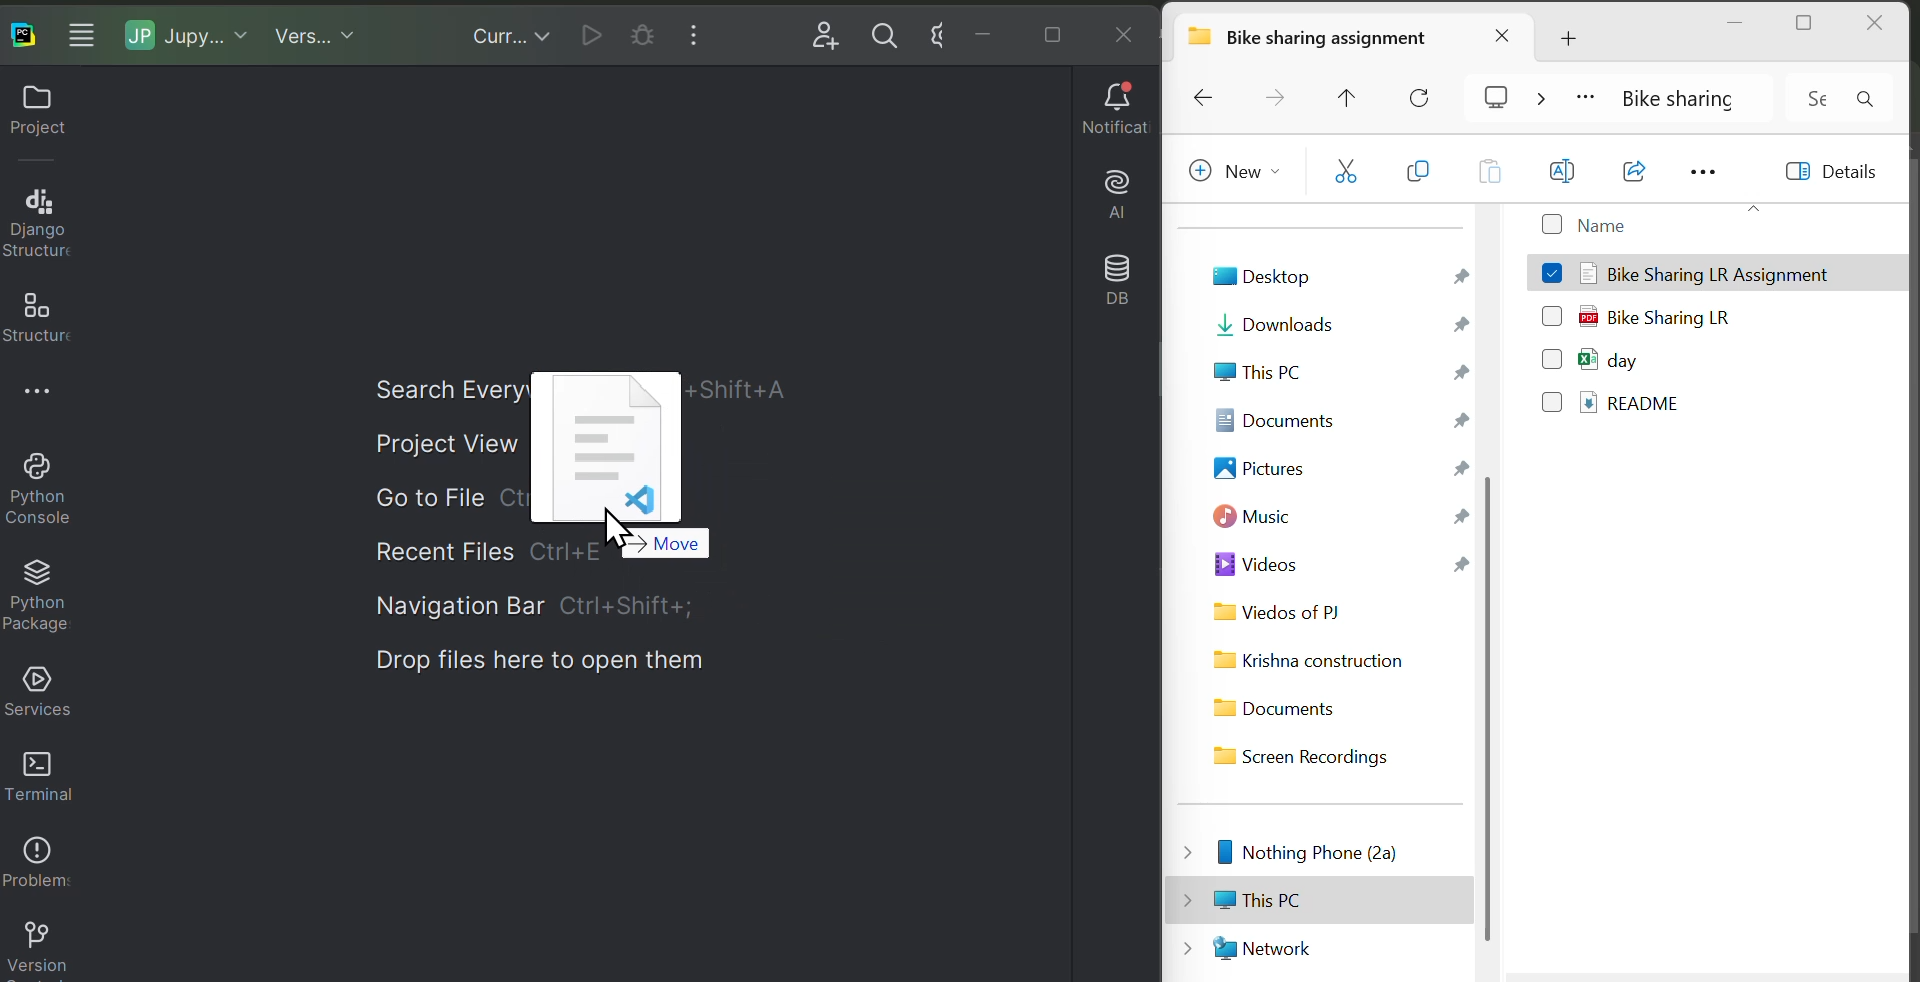 The height and width of the screenshot is (982, 1920). I want to click on Services, so click(41, 689).